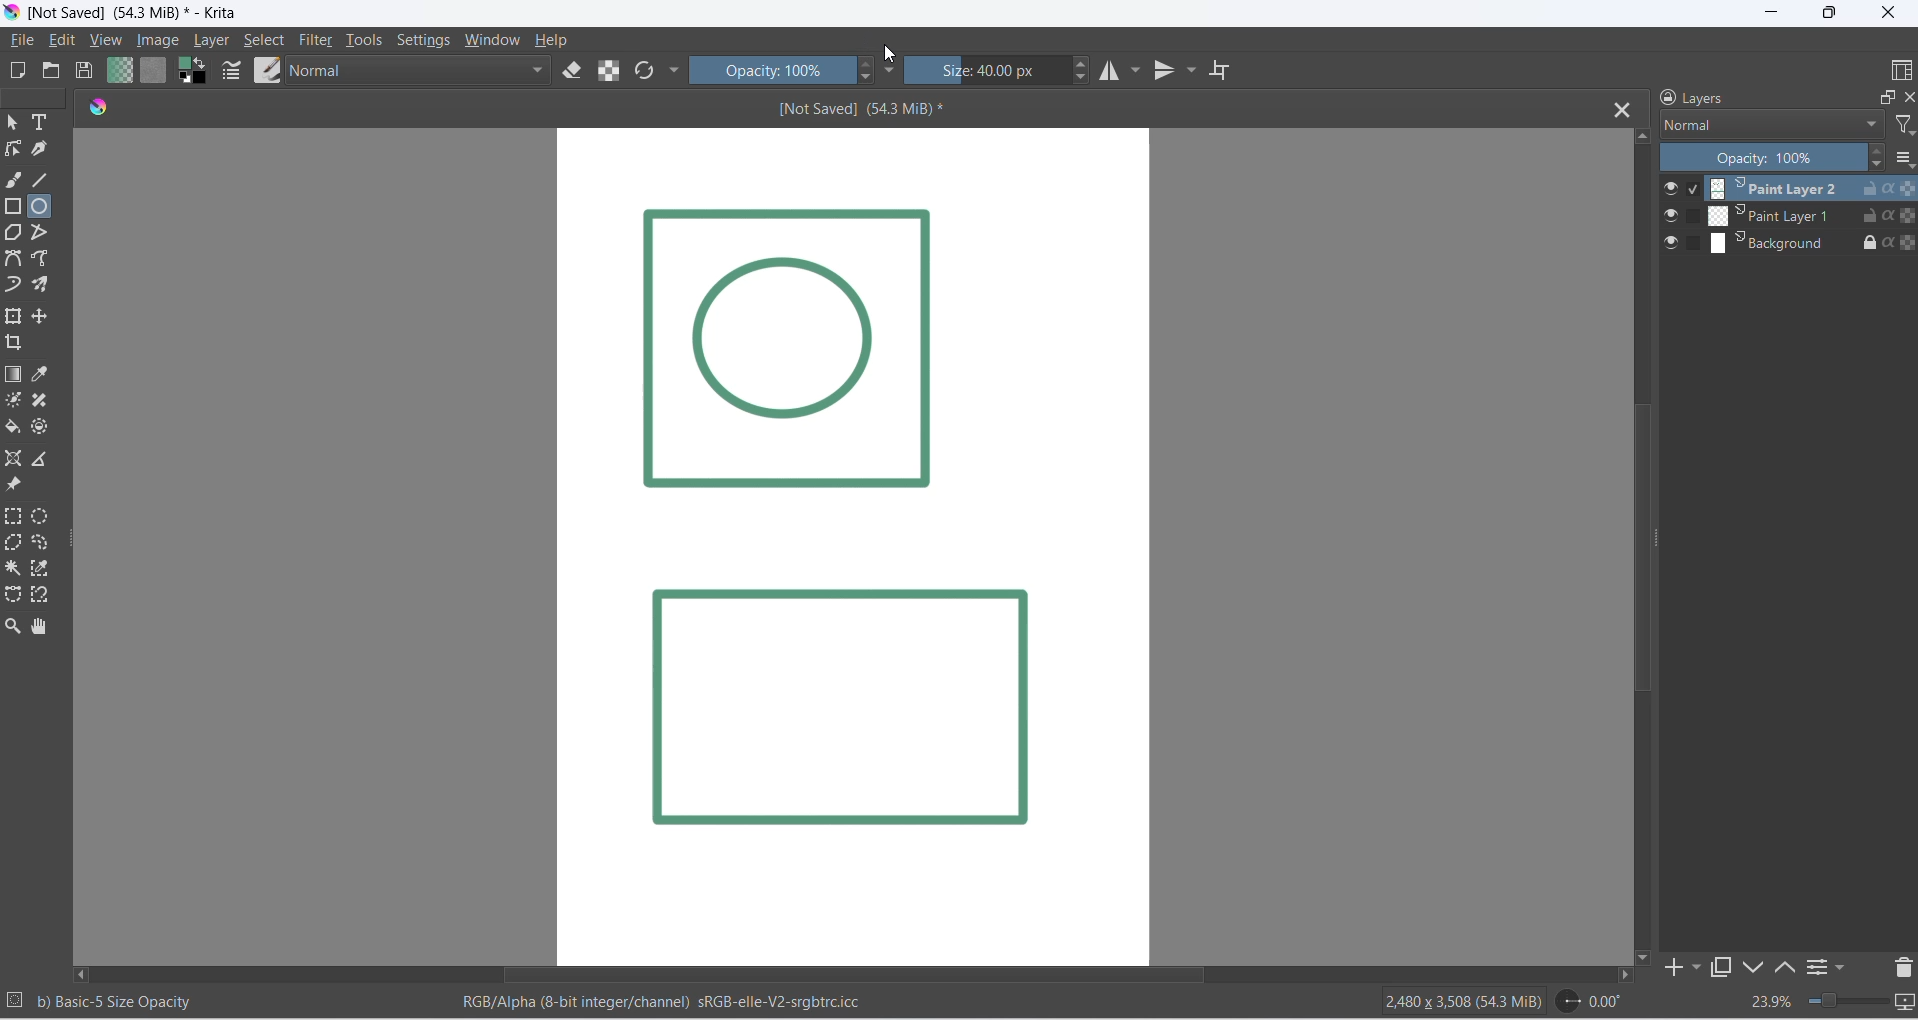 The image size is (1918, 1020). What do you see at coordinates (1775, 157) in the screenshot?
I see `opacity` at bounding box center [1775, 157].